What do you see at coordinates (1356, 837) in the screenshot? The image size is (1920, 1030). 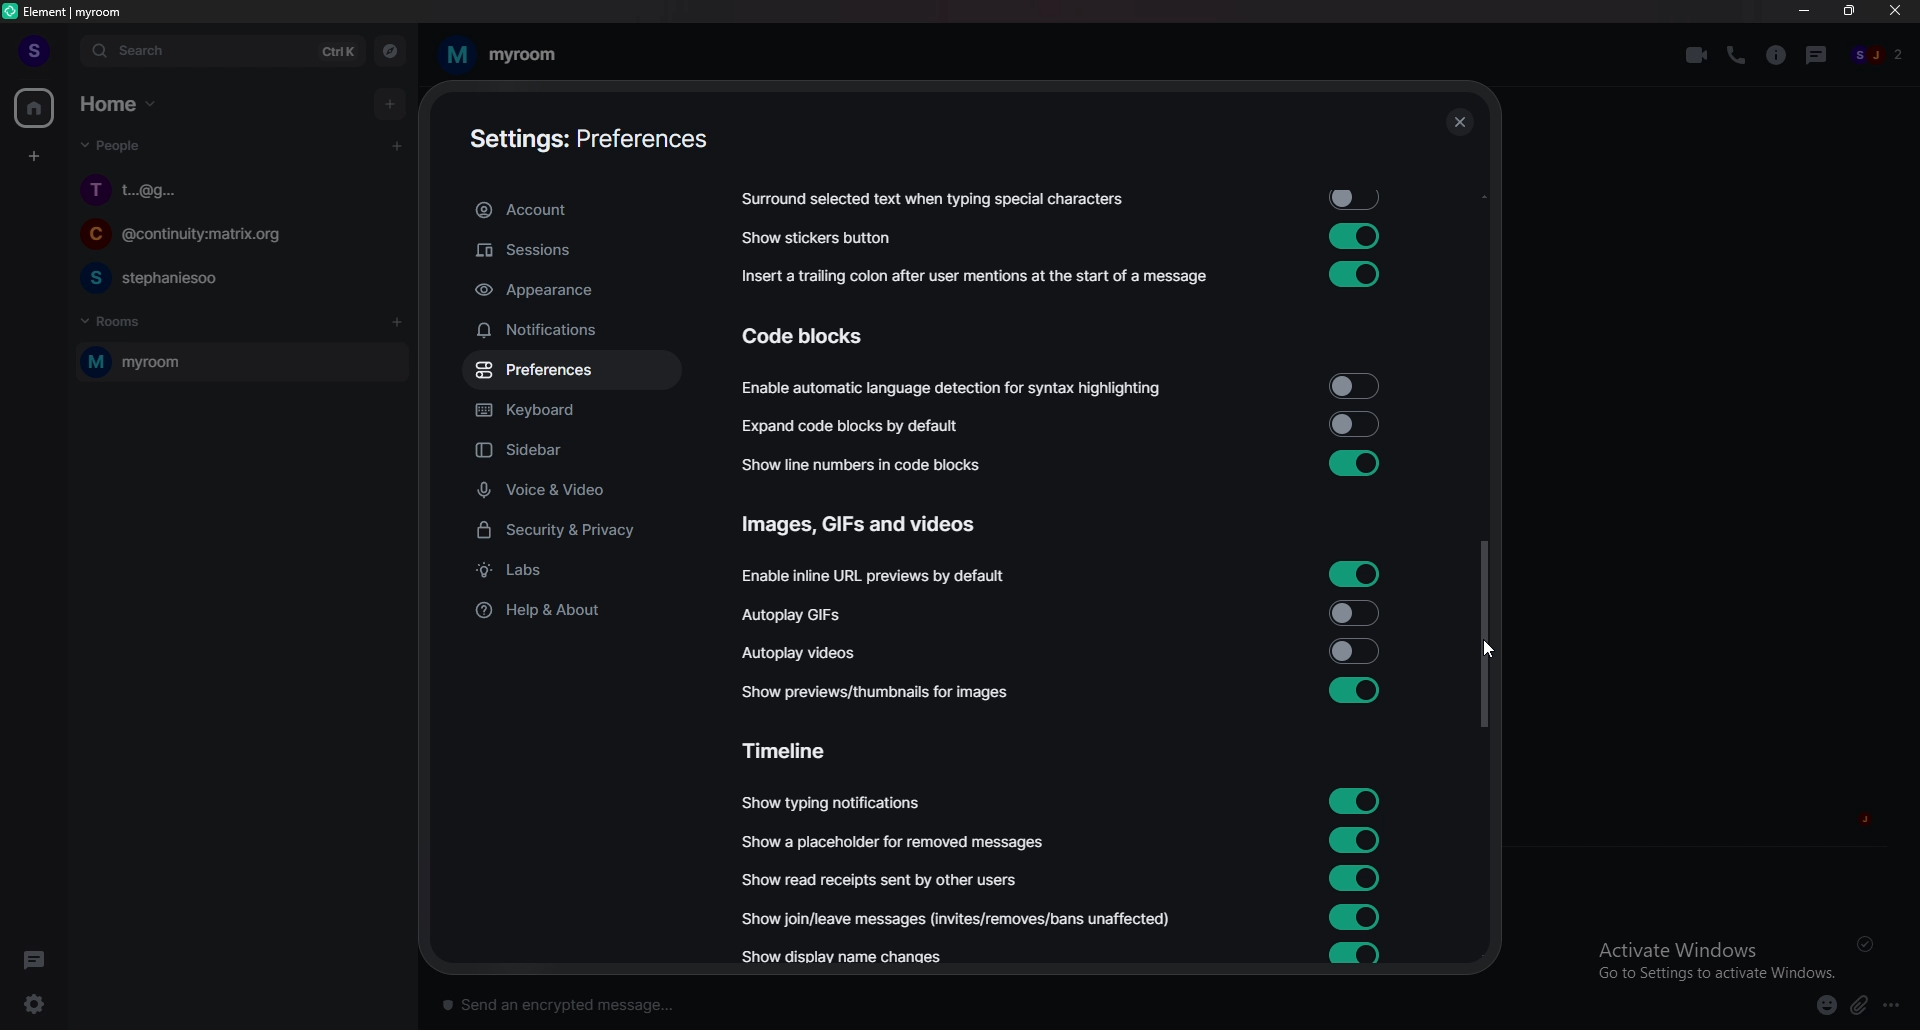 I see `toggle` at bounding box center [1356, 837].